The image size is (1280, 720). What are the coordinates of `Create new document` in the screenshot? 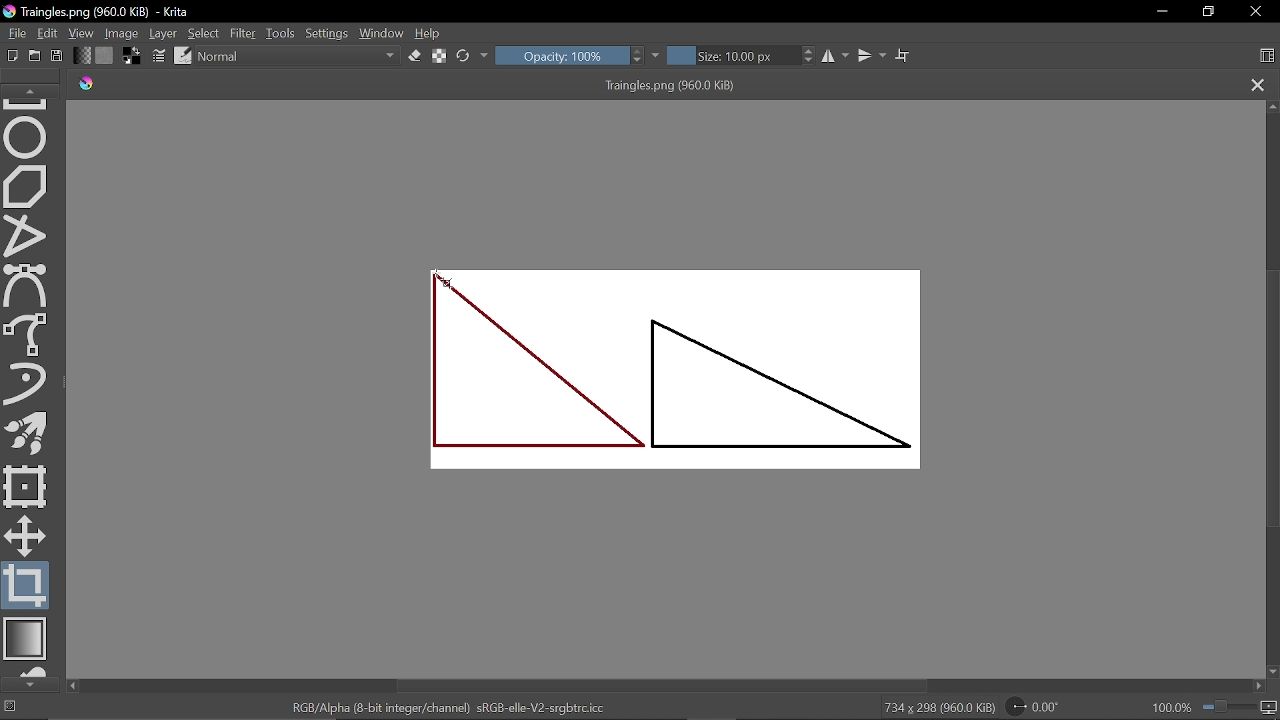 It's located at (13, 56).